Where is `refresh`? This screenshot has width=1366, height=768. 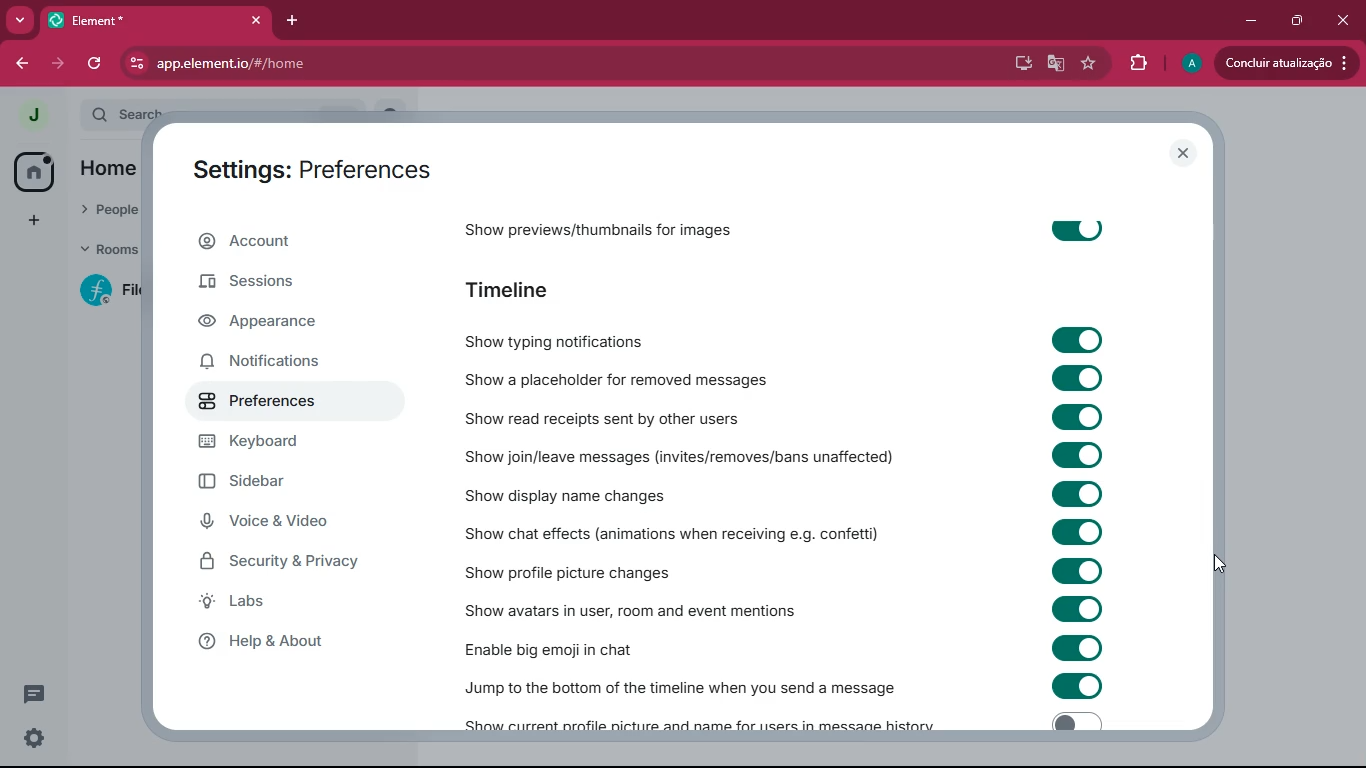 refresh is located at coordinates (96, 63).